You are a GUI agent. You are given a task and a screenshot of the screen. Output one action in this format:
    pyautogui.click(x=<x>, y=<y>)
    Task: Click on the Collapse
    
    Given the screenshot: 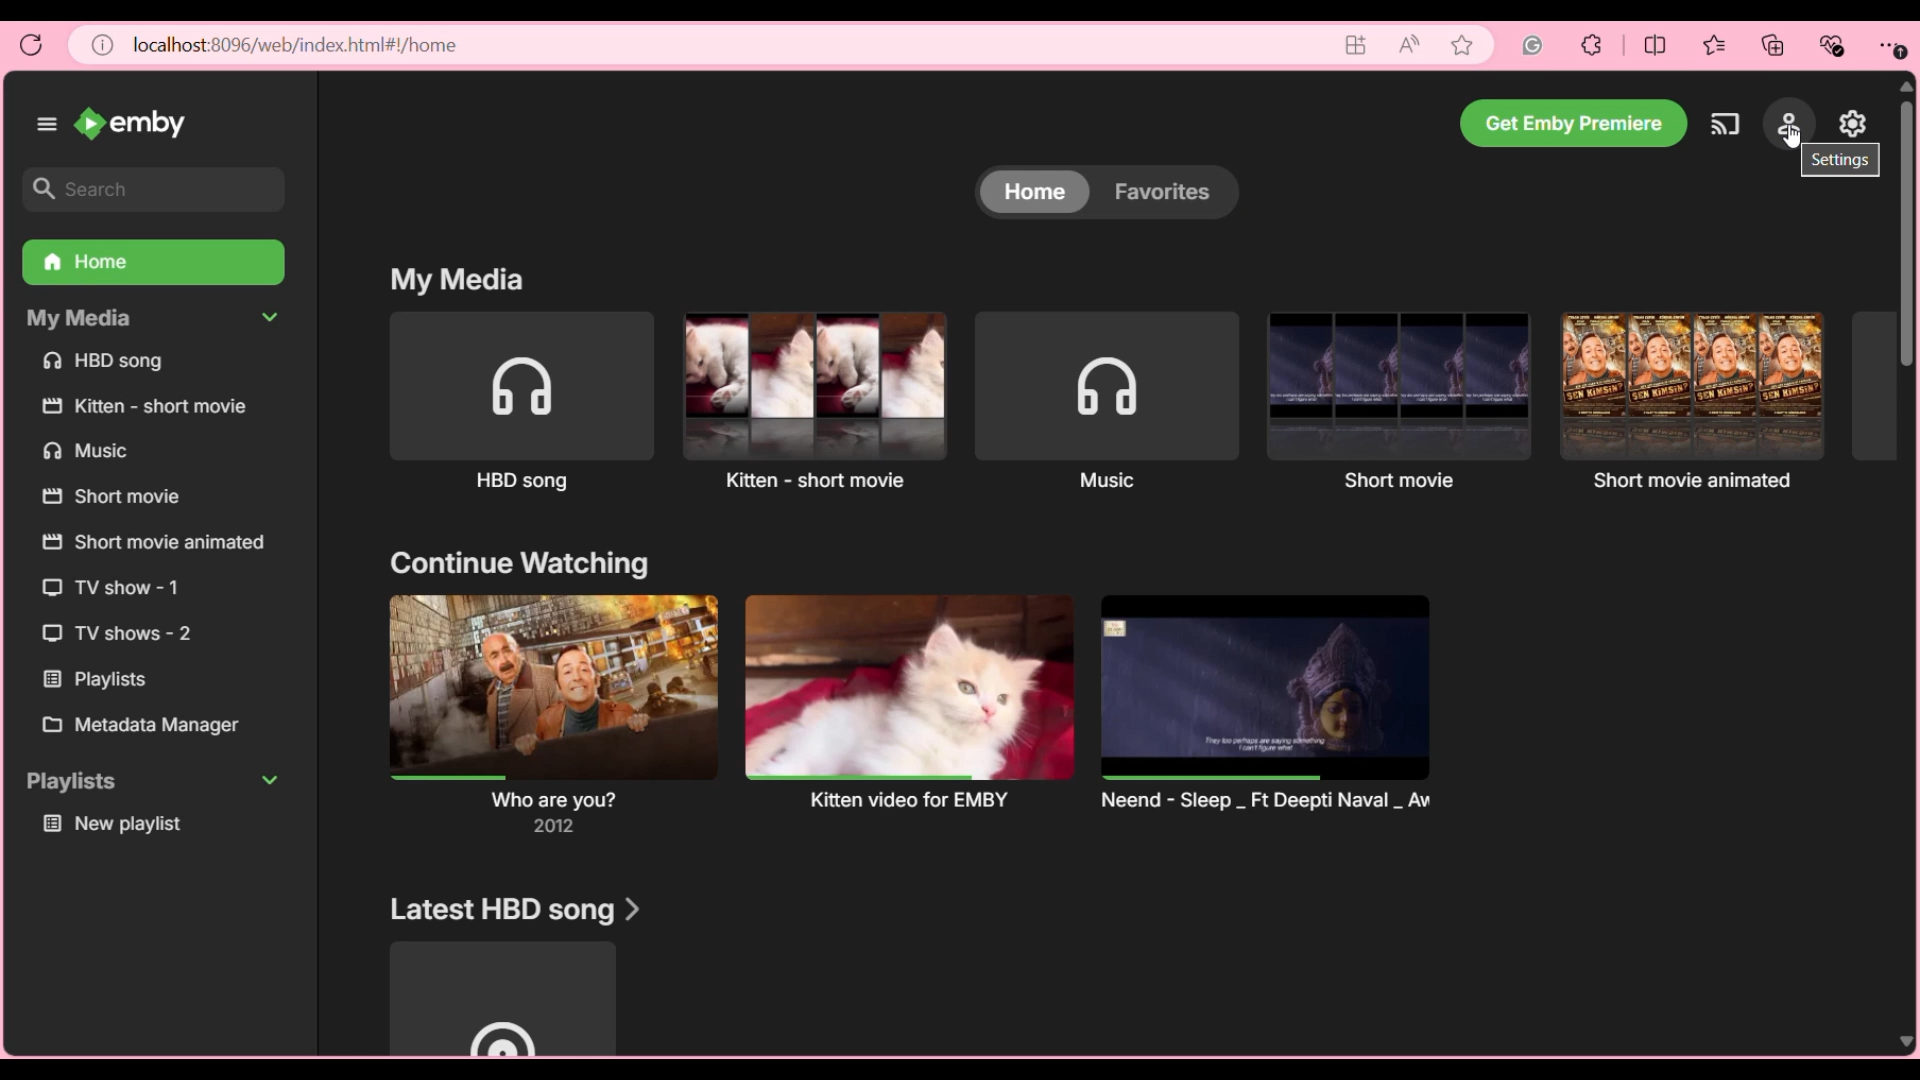 What is the action you would take?
    pyautogui.click(x=270, y=316)
    